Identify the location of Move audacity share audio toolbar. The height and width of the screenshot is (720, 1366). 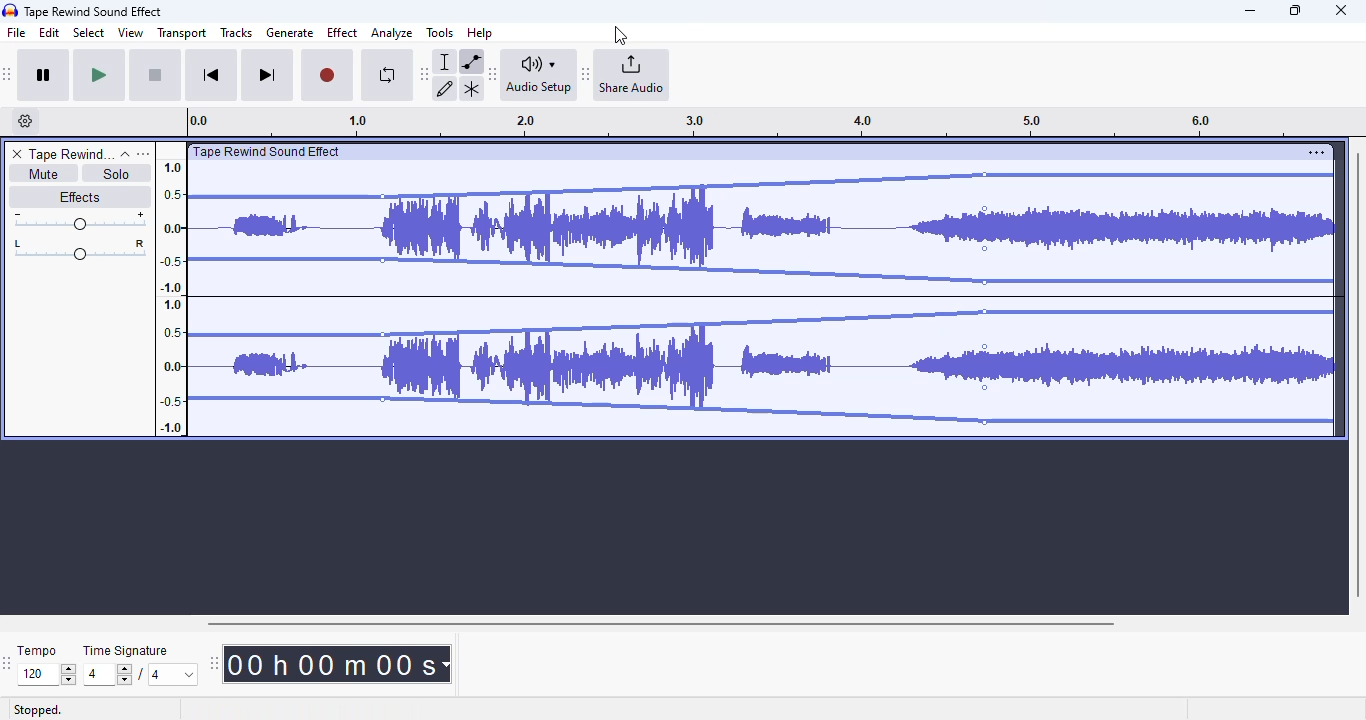
(586, 75).